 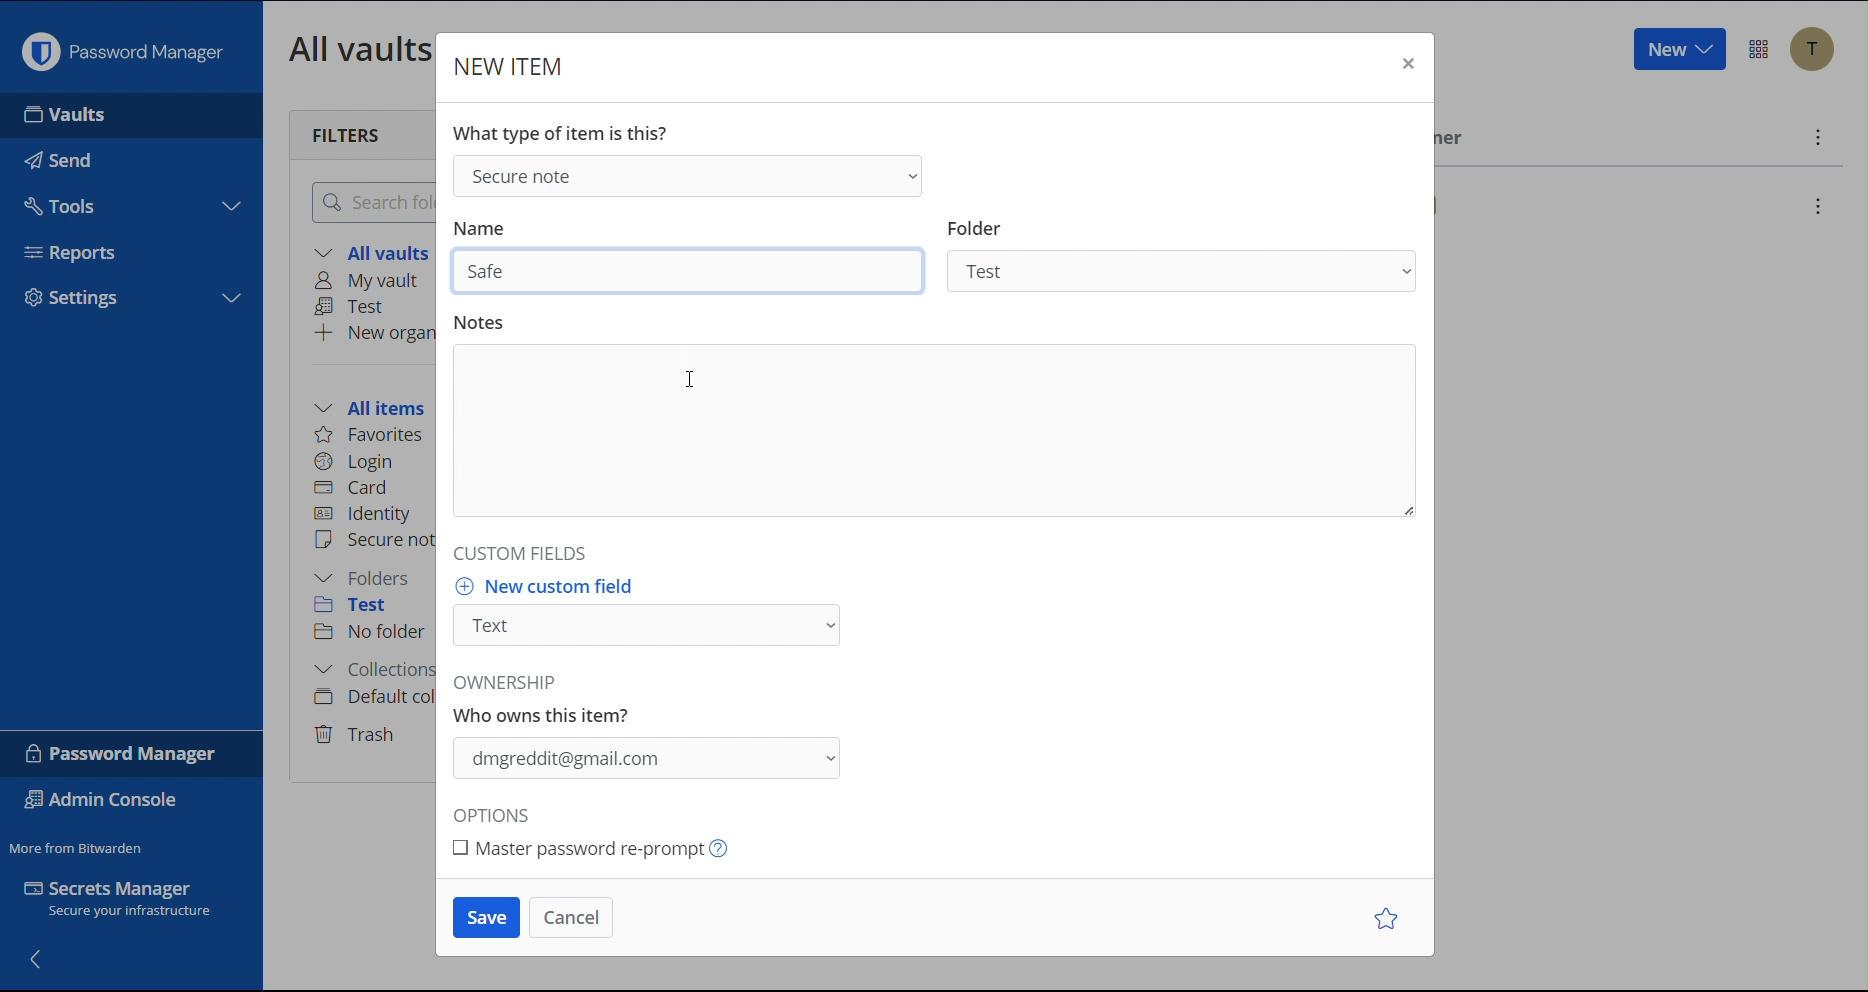 I want to click on Login, so click(x=354, y=459).